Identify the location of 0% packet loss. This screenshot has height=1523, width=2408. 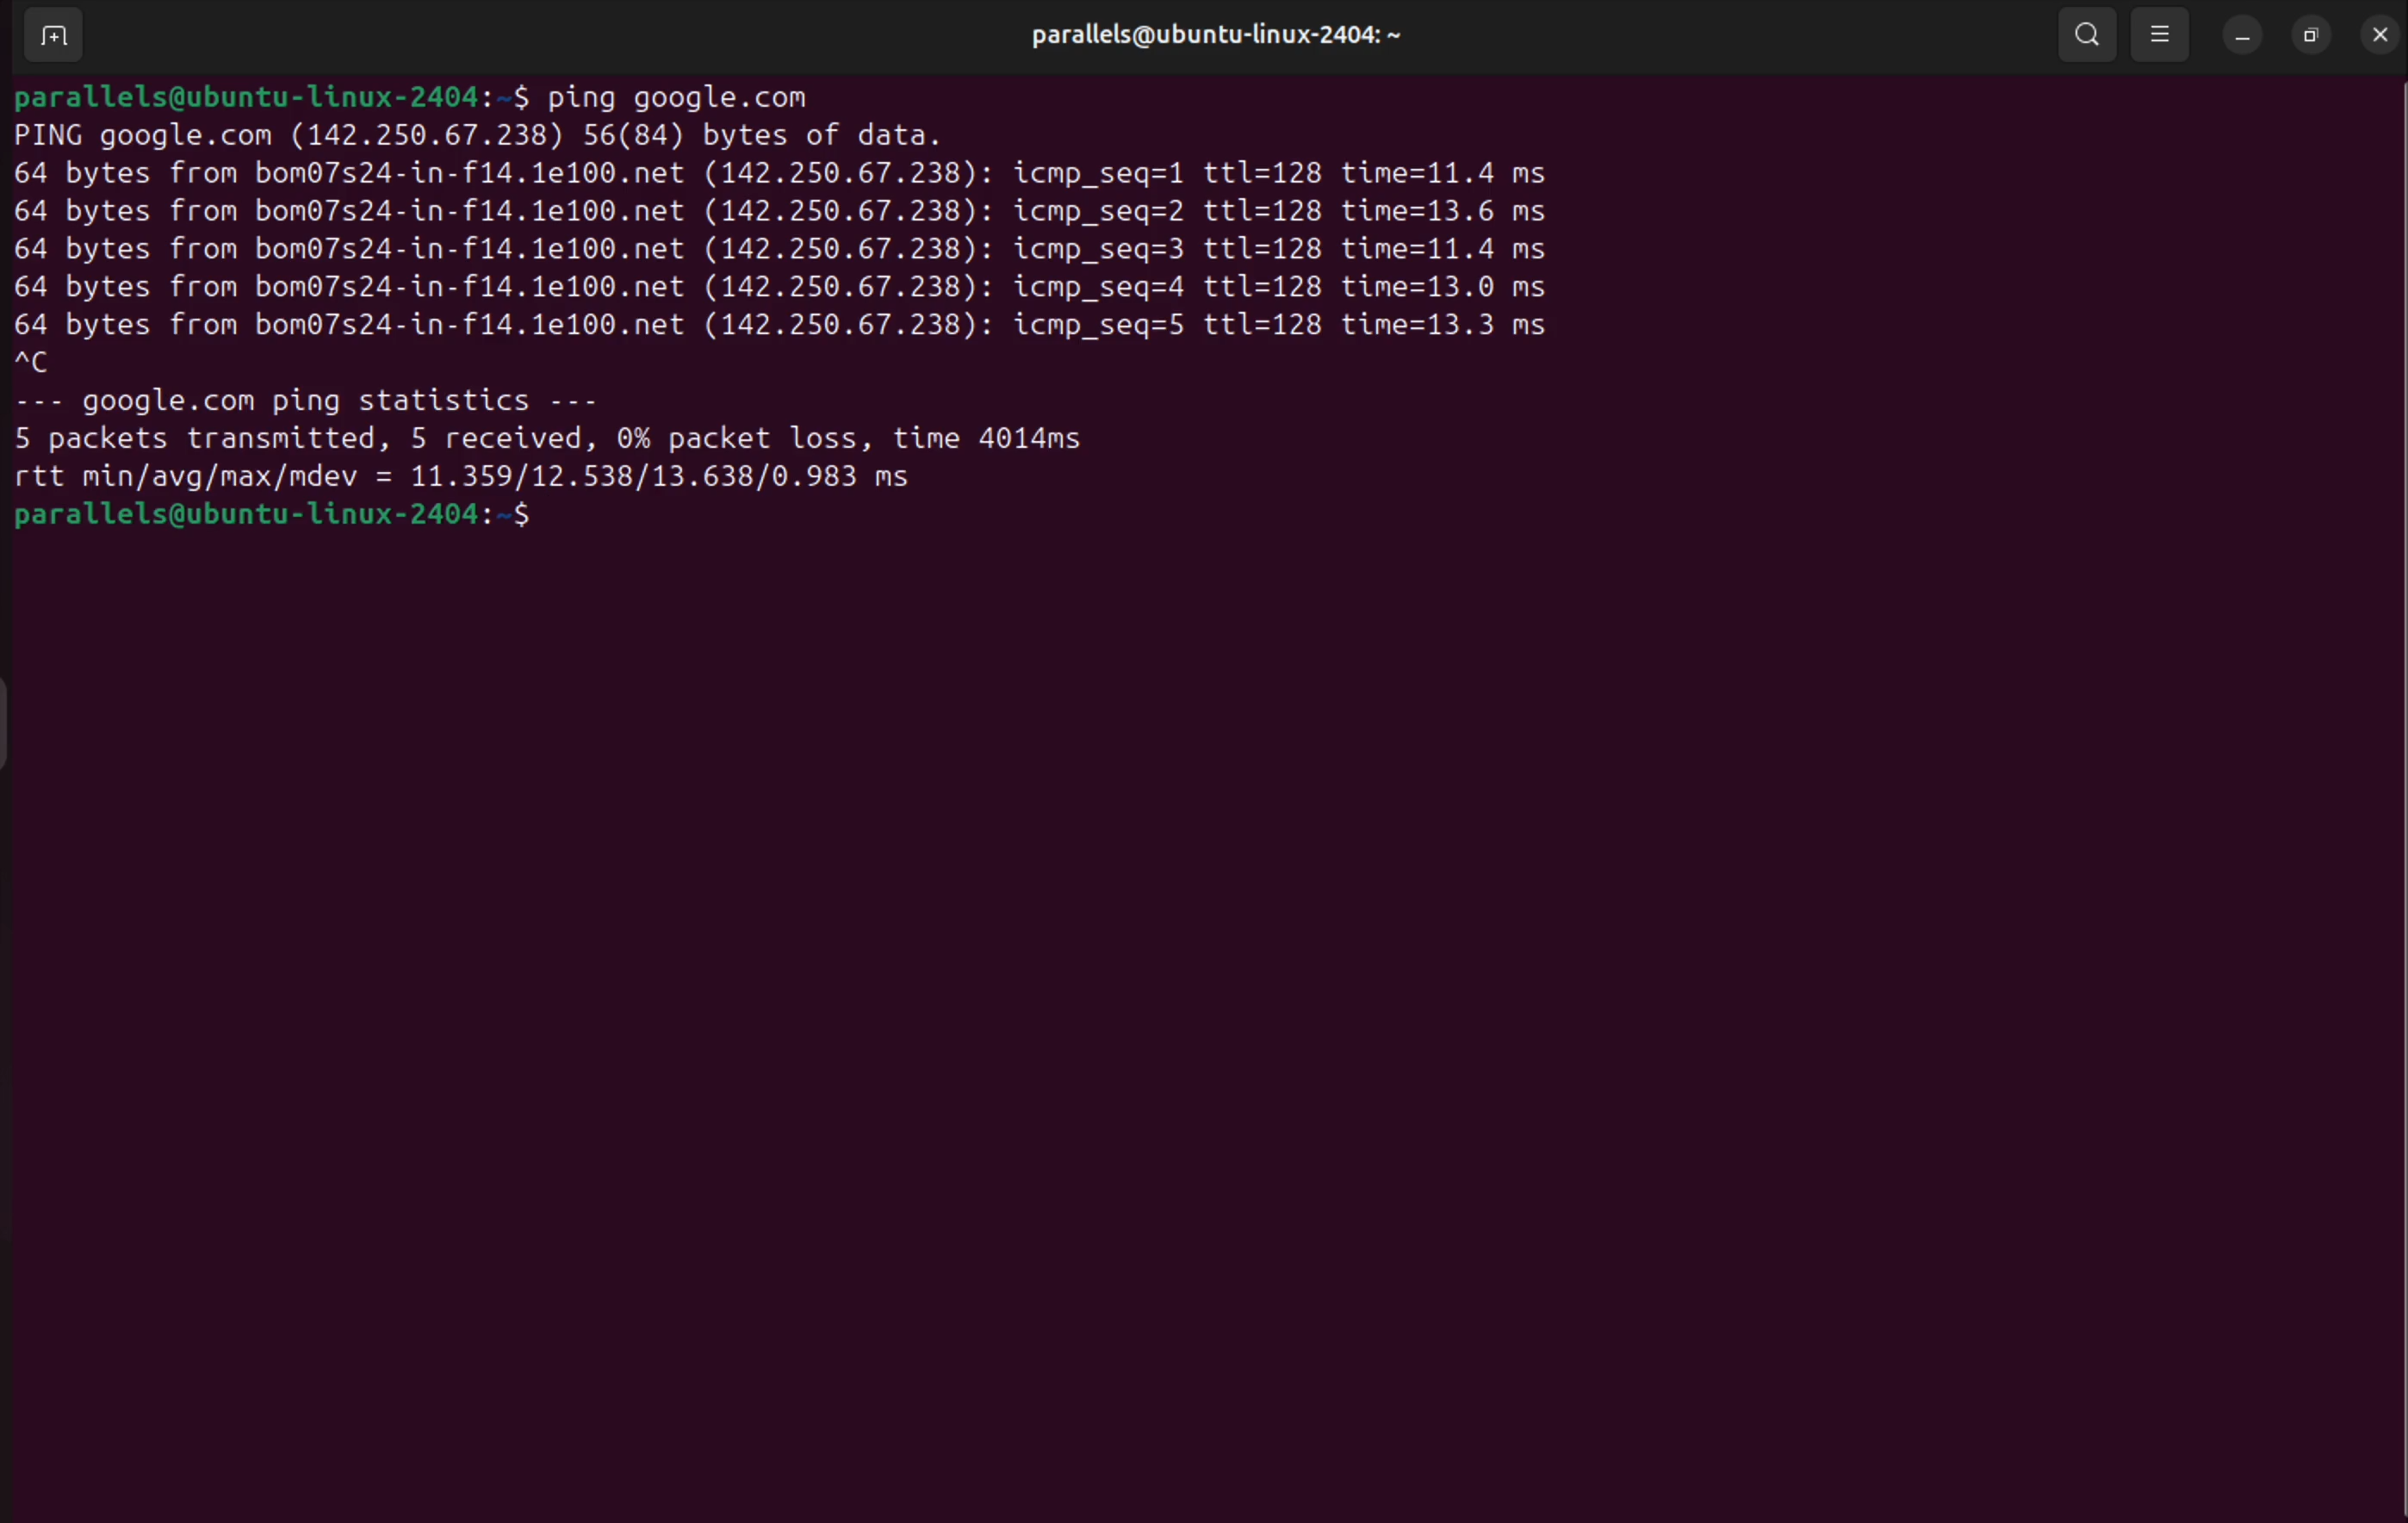
(736, 438).